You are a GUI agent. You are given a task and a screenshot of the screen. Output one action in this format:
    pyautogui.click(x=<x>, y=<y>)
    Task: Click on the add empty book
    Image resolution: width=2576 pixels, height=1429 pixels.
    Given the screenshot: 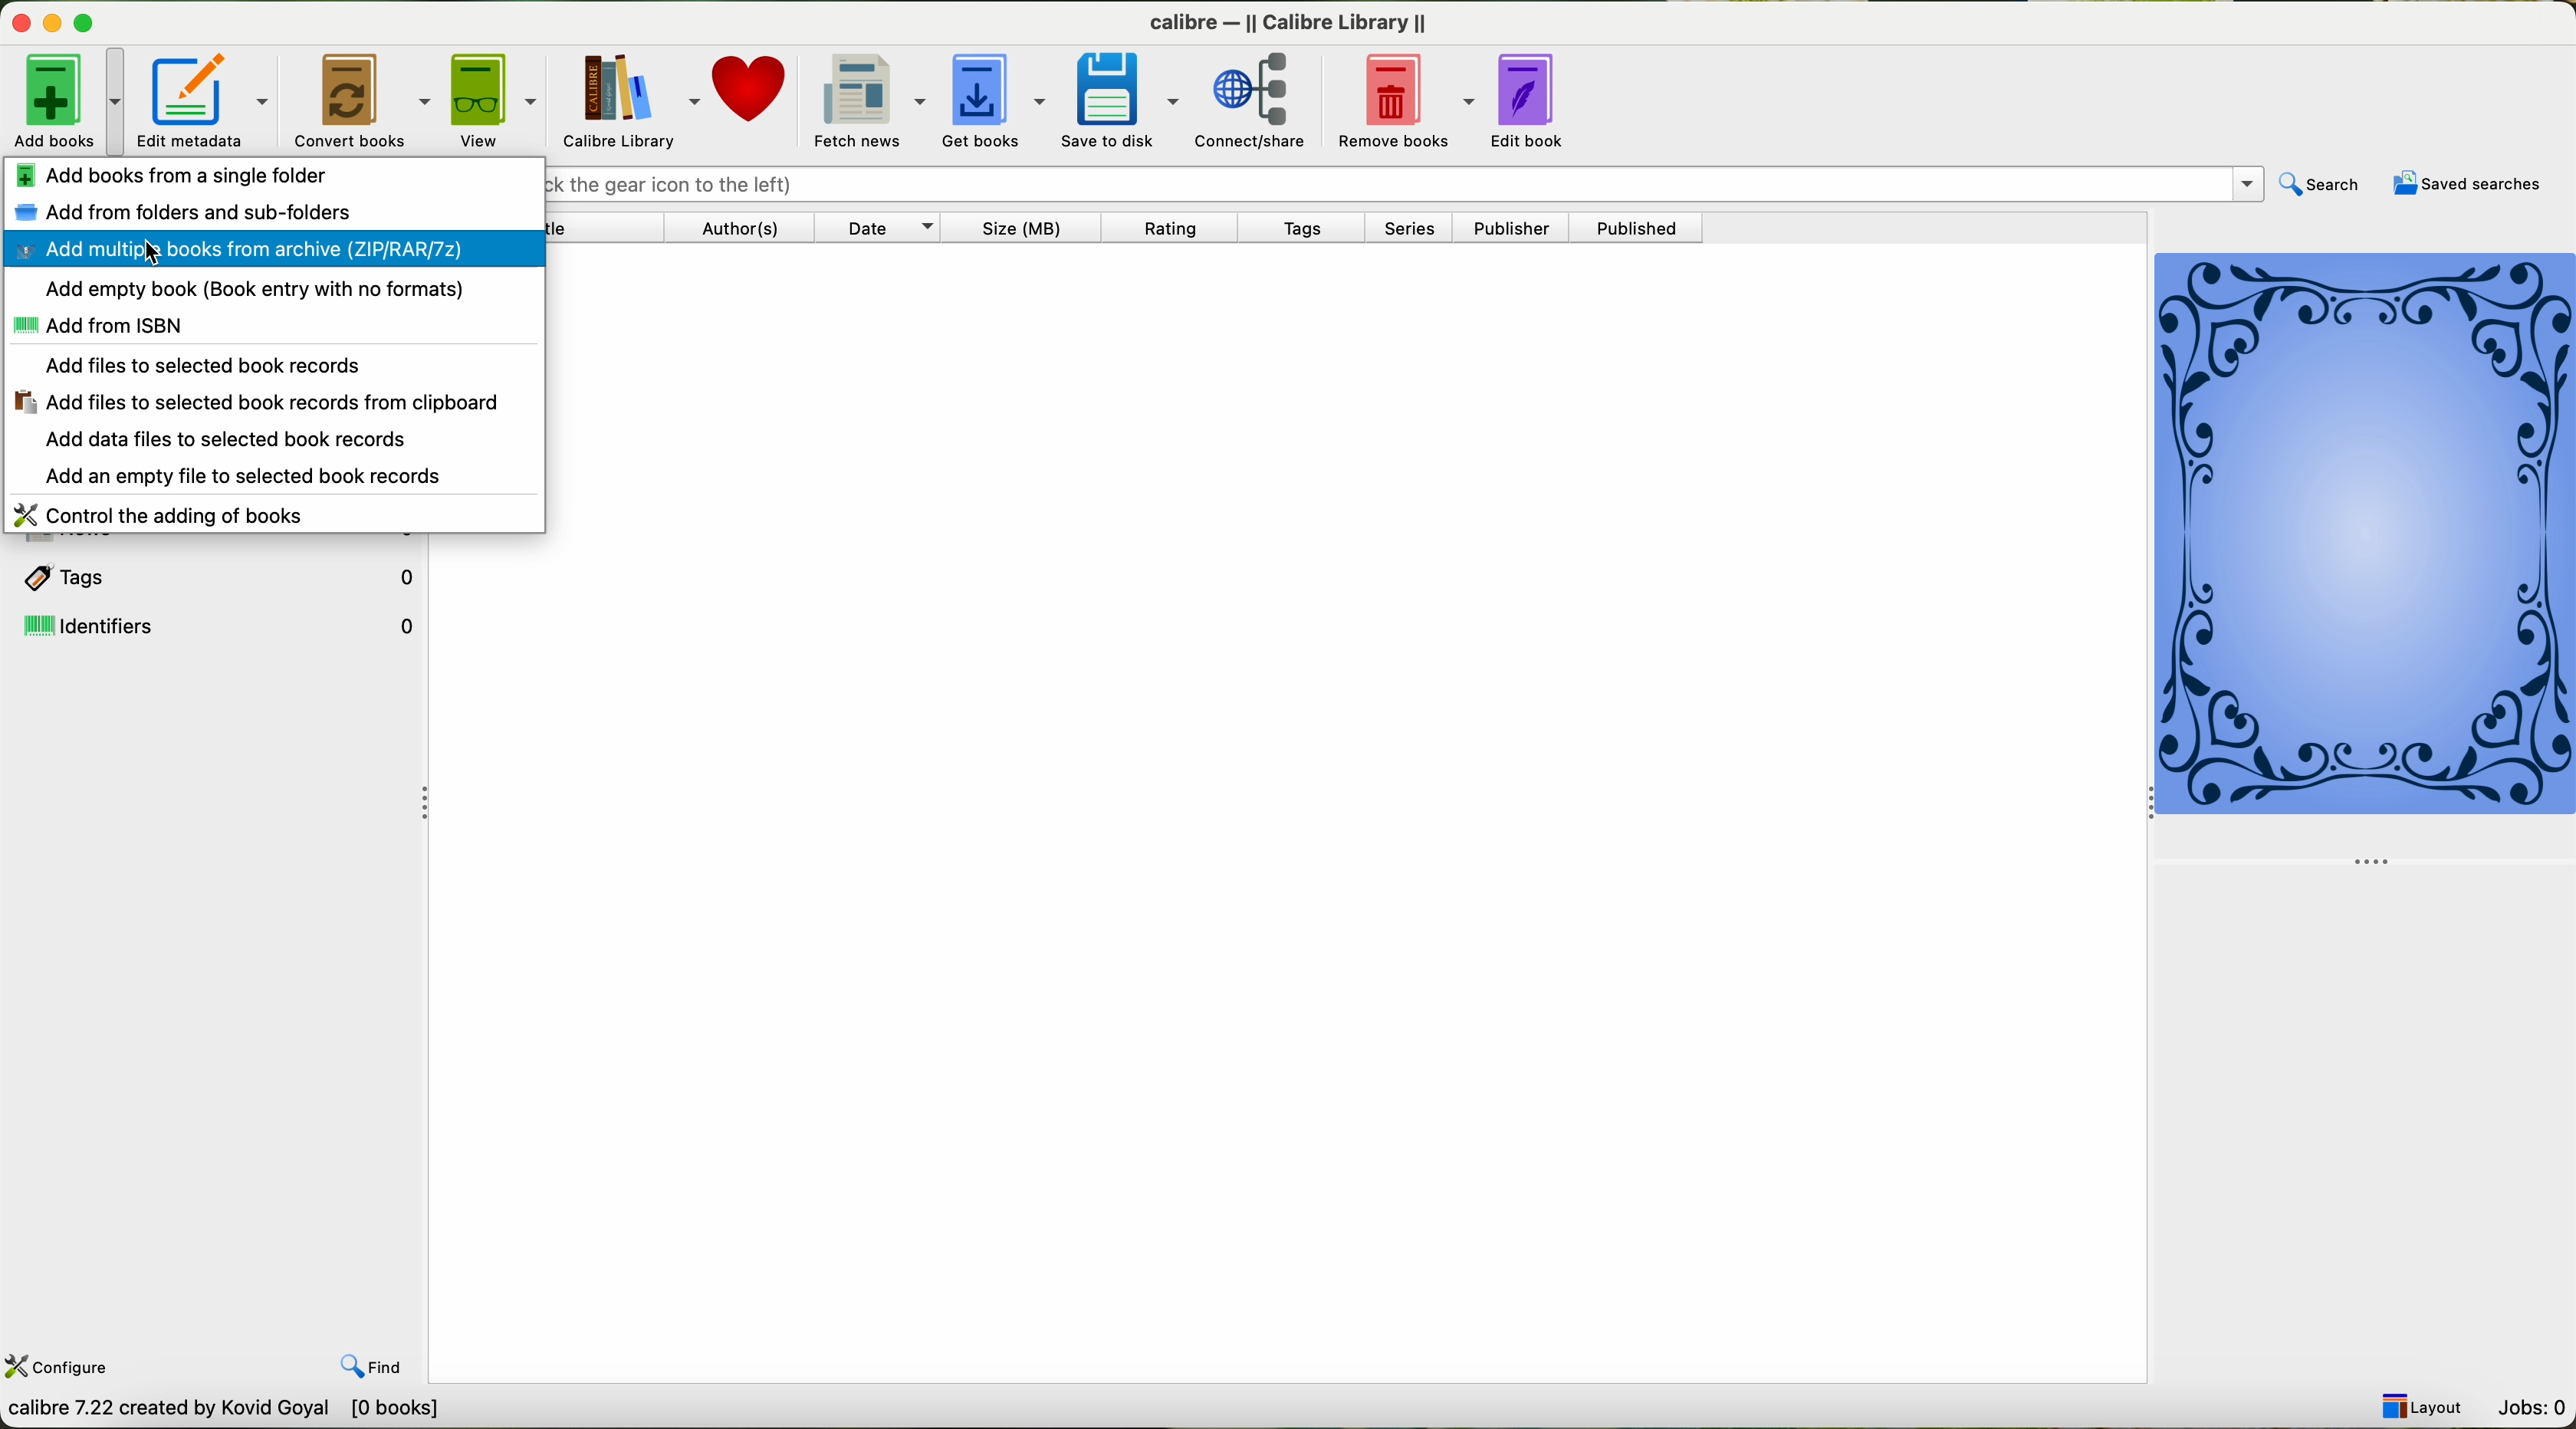 What is the action you would take?
    pyautogui.click(x=256, y=289)
    